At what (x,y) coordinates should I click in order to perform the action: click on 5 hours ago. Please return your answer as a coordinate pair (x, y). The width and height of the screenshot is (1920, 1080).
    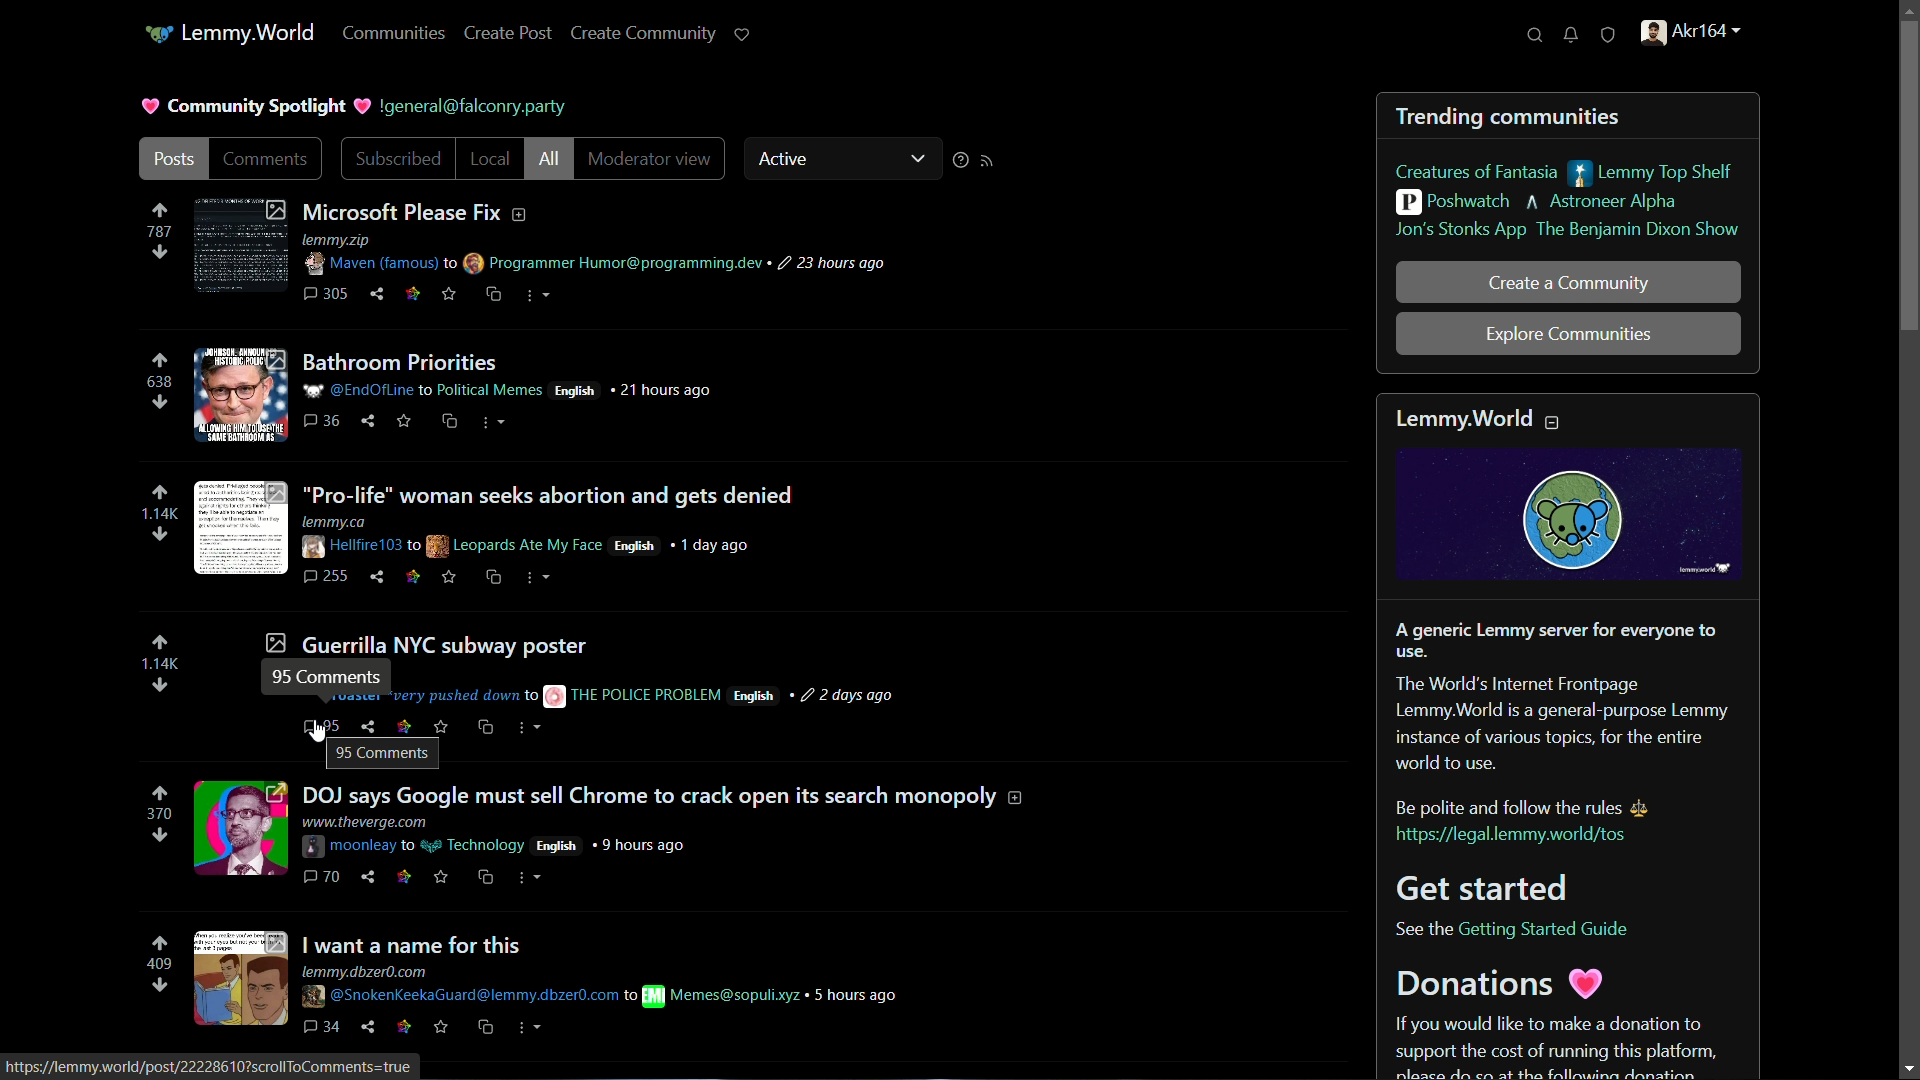
    Looking at the image, I should click on (857, 995).